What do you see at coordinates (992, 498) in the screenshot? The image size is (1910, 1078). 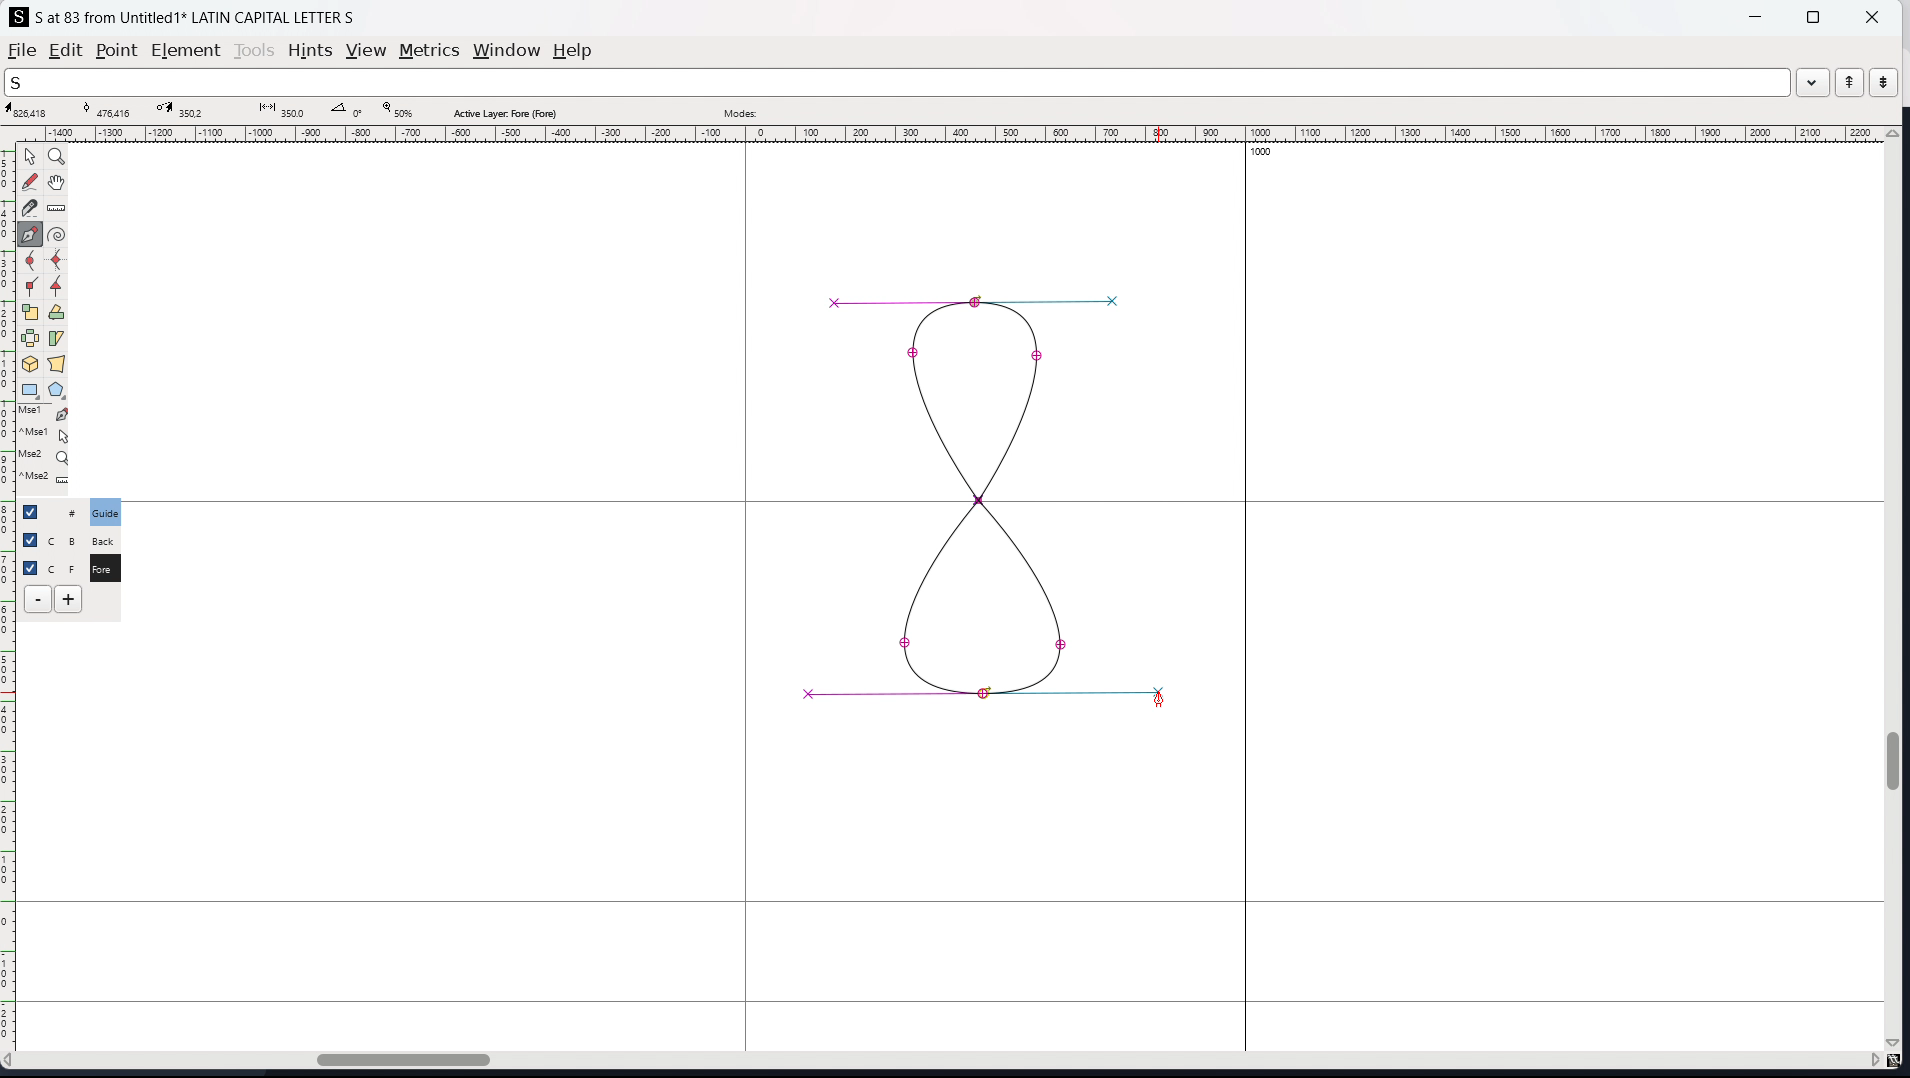 I see `drawing updated` at bounding box center [992, 498].